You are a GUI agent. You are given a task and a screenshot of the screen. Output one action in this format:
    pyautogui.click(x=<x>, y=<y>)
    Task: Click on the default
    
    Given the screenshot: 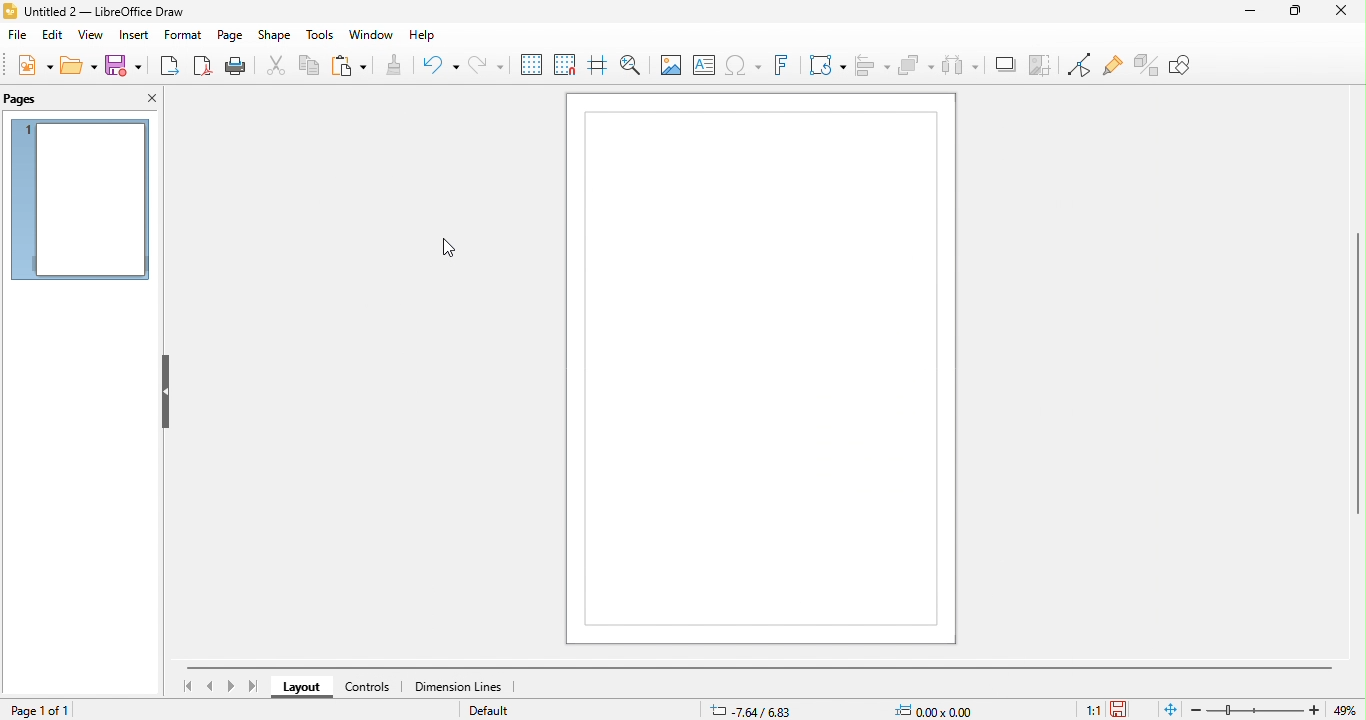 What is the action you would take?
    pyautogui.click(x=495, y=711)
    